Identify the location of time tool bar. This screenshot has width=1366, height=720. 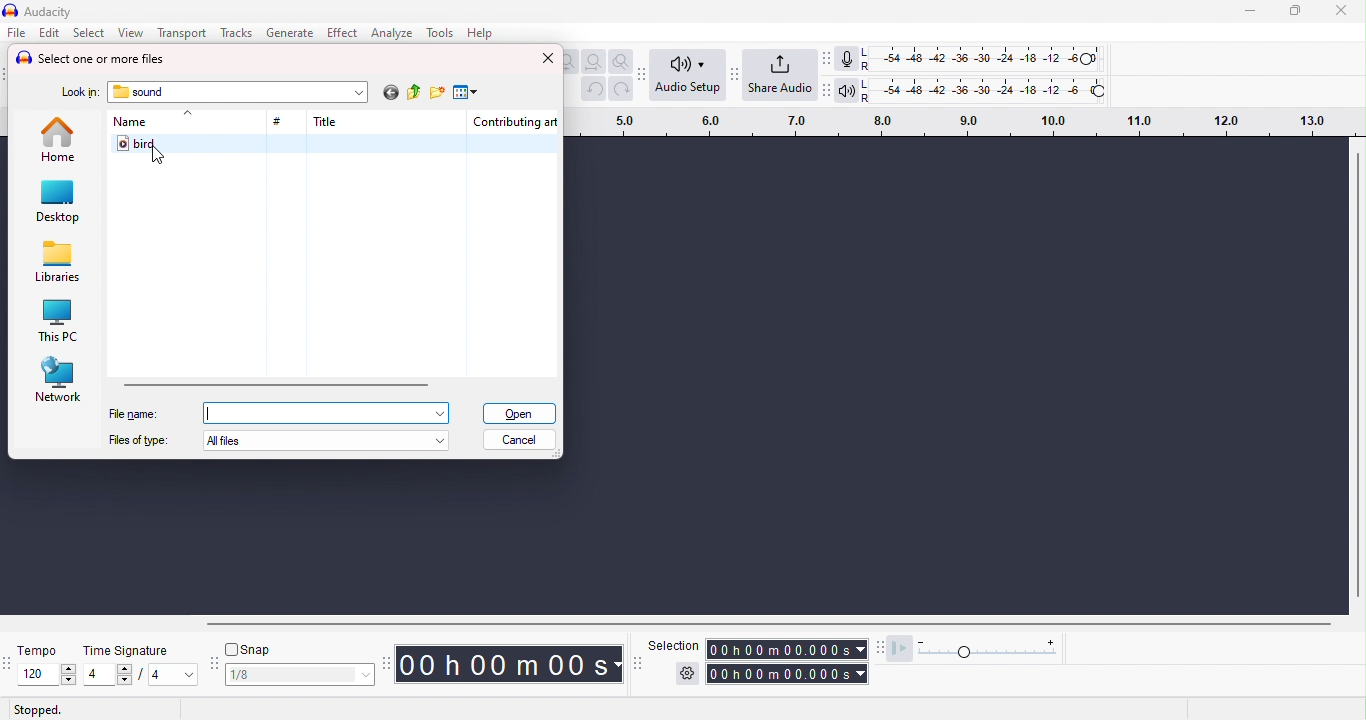
(388, 662).